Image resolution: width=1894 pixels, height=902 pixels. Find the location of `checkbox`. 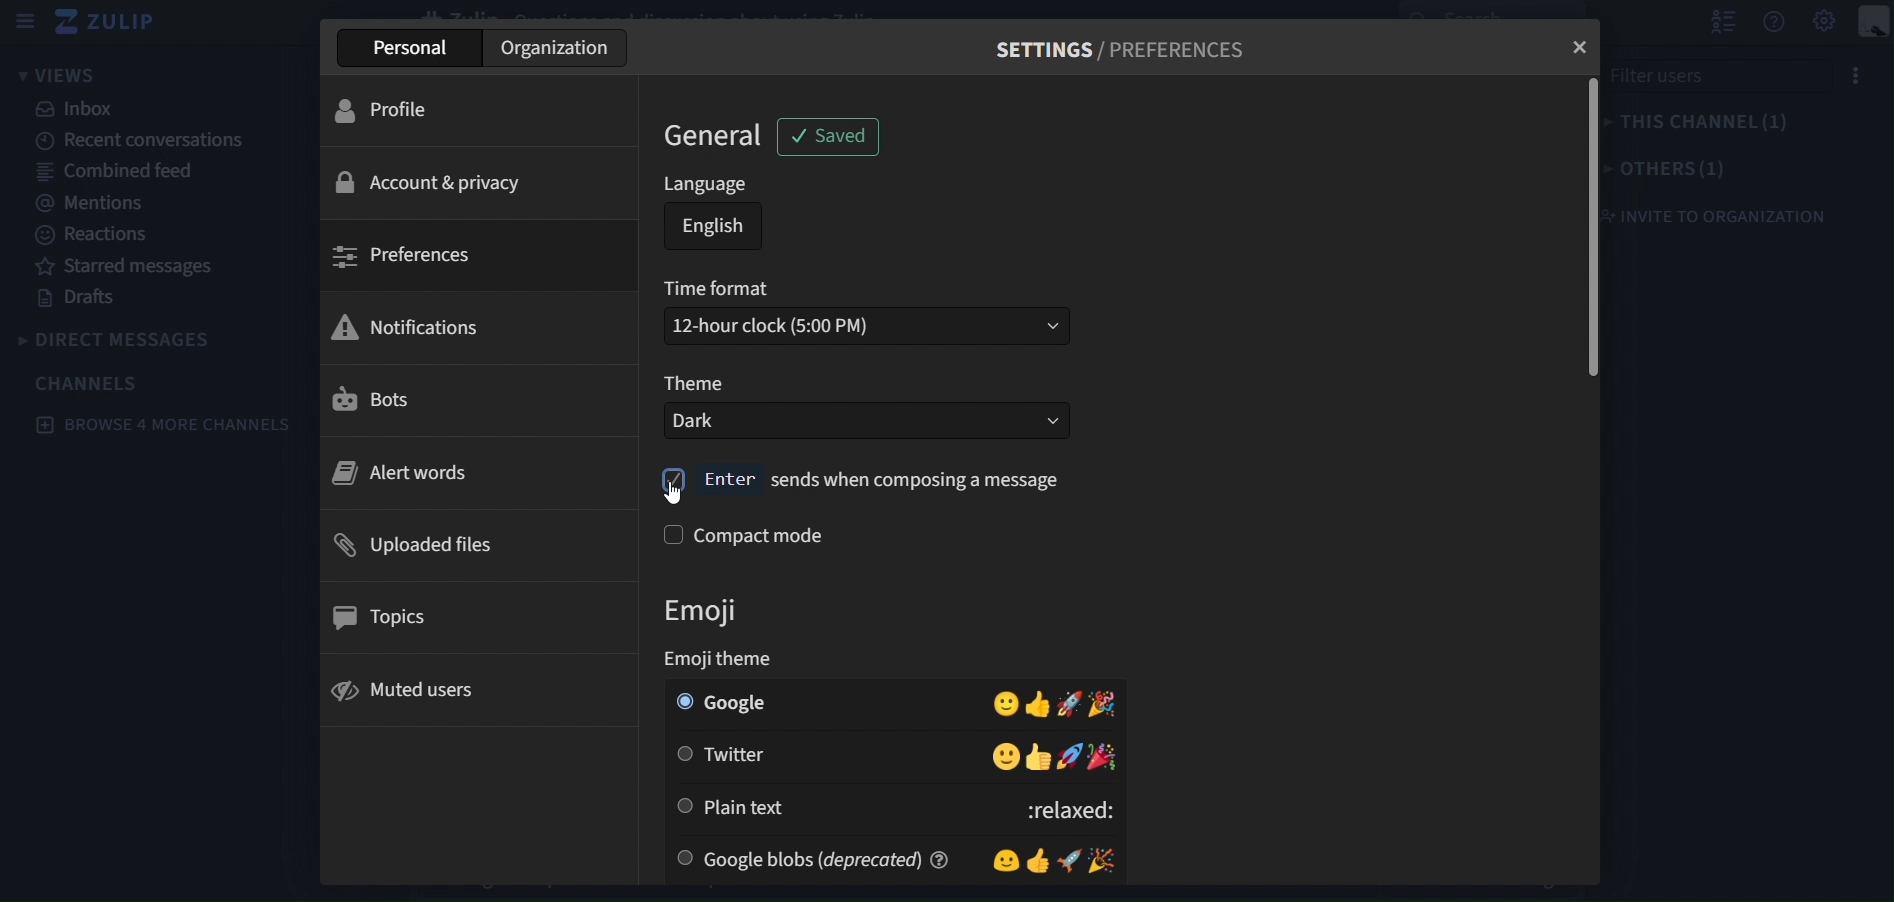

checkbox is located at coordinates (670, 535).